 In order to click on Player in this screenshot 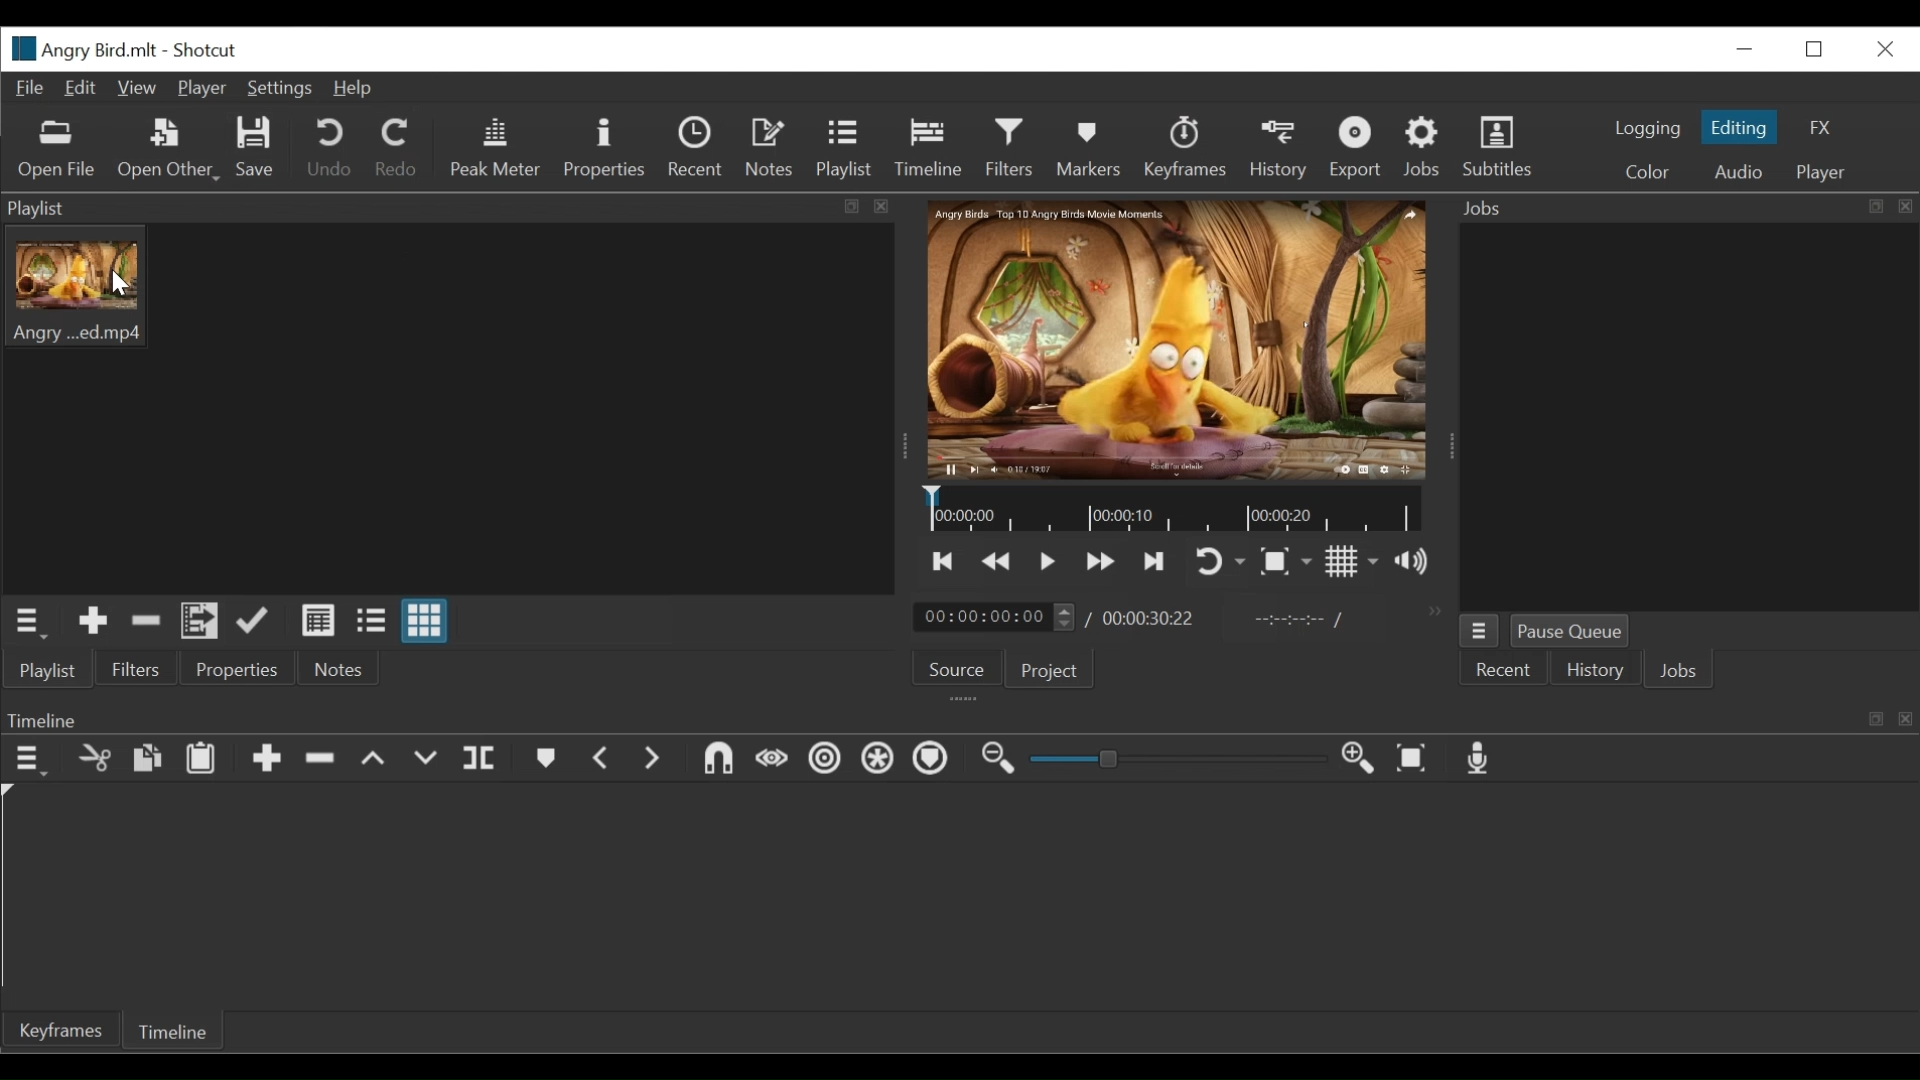, I will do `click(1825, 170)`.